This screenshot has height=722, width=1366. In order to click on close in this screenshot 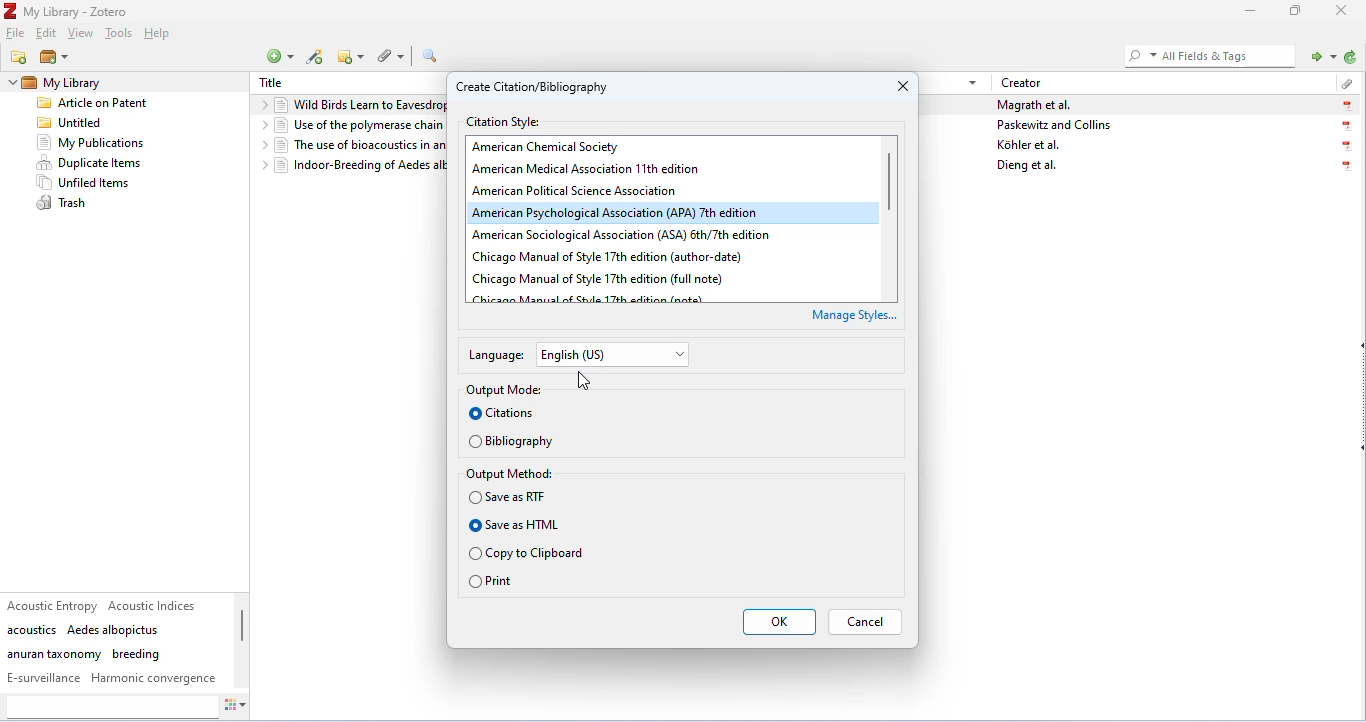, I will do `click(1343, 11)`.